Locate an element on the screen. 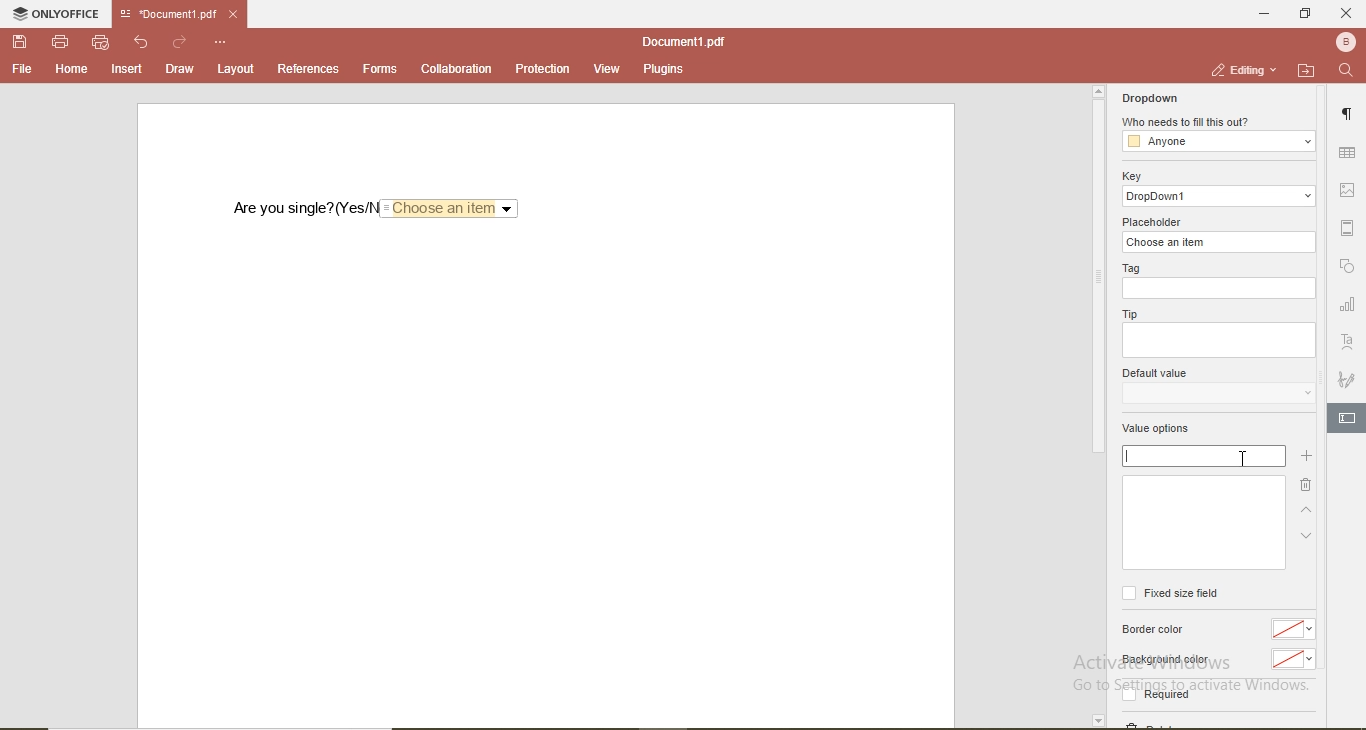  shape is located at coordinates (1351, 269).